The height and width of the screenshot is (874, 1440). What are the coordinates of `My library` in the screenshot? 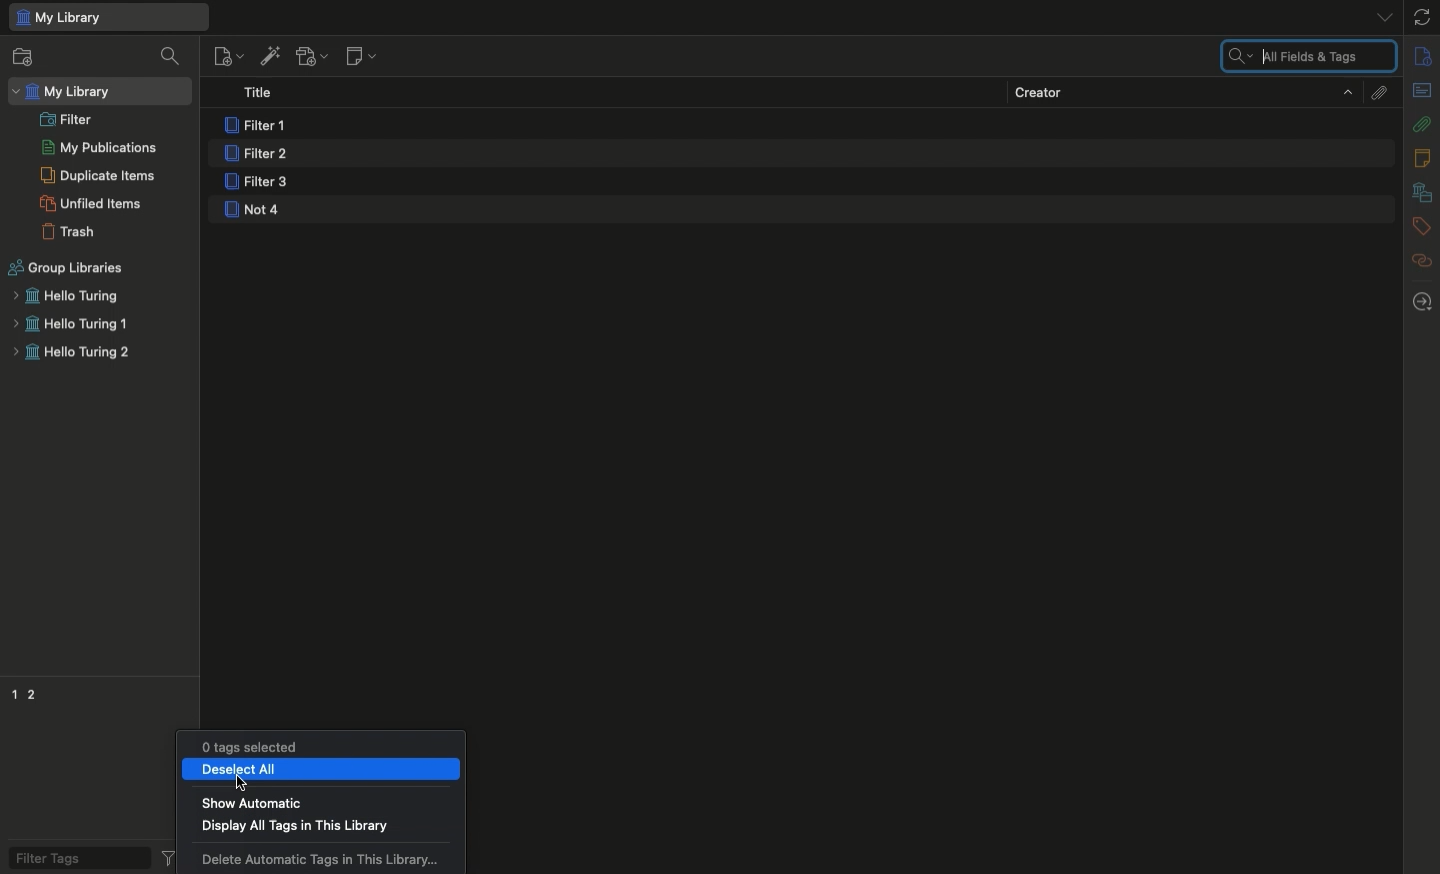 It's located at (65, 92).